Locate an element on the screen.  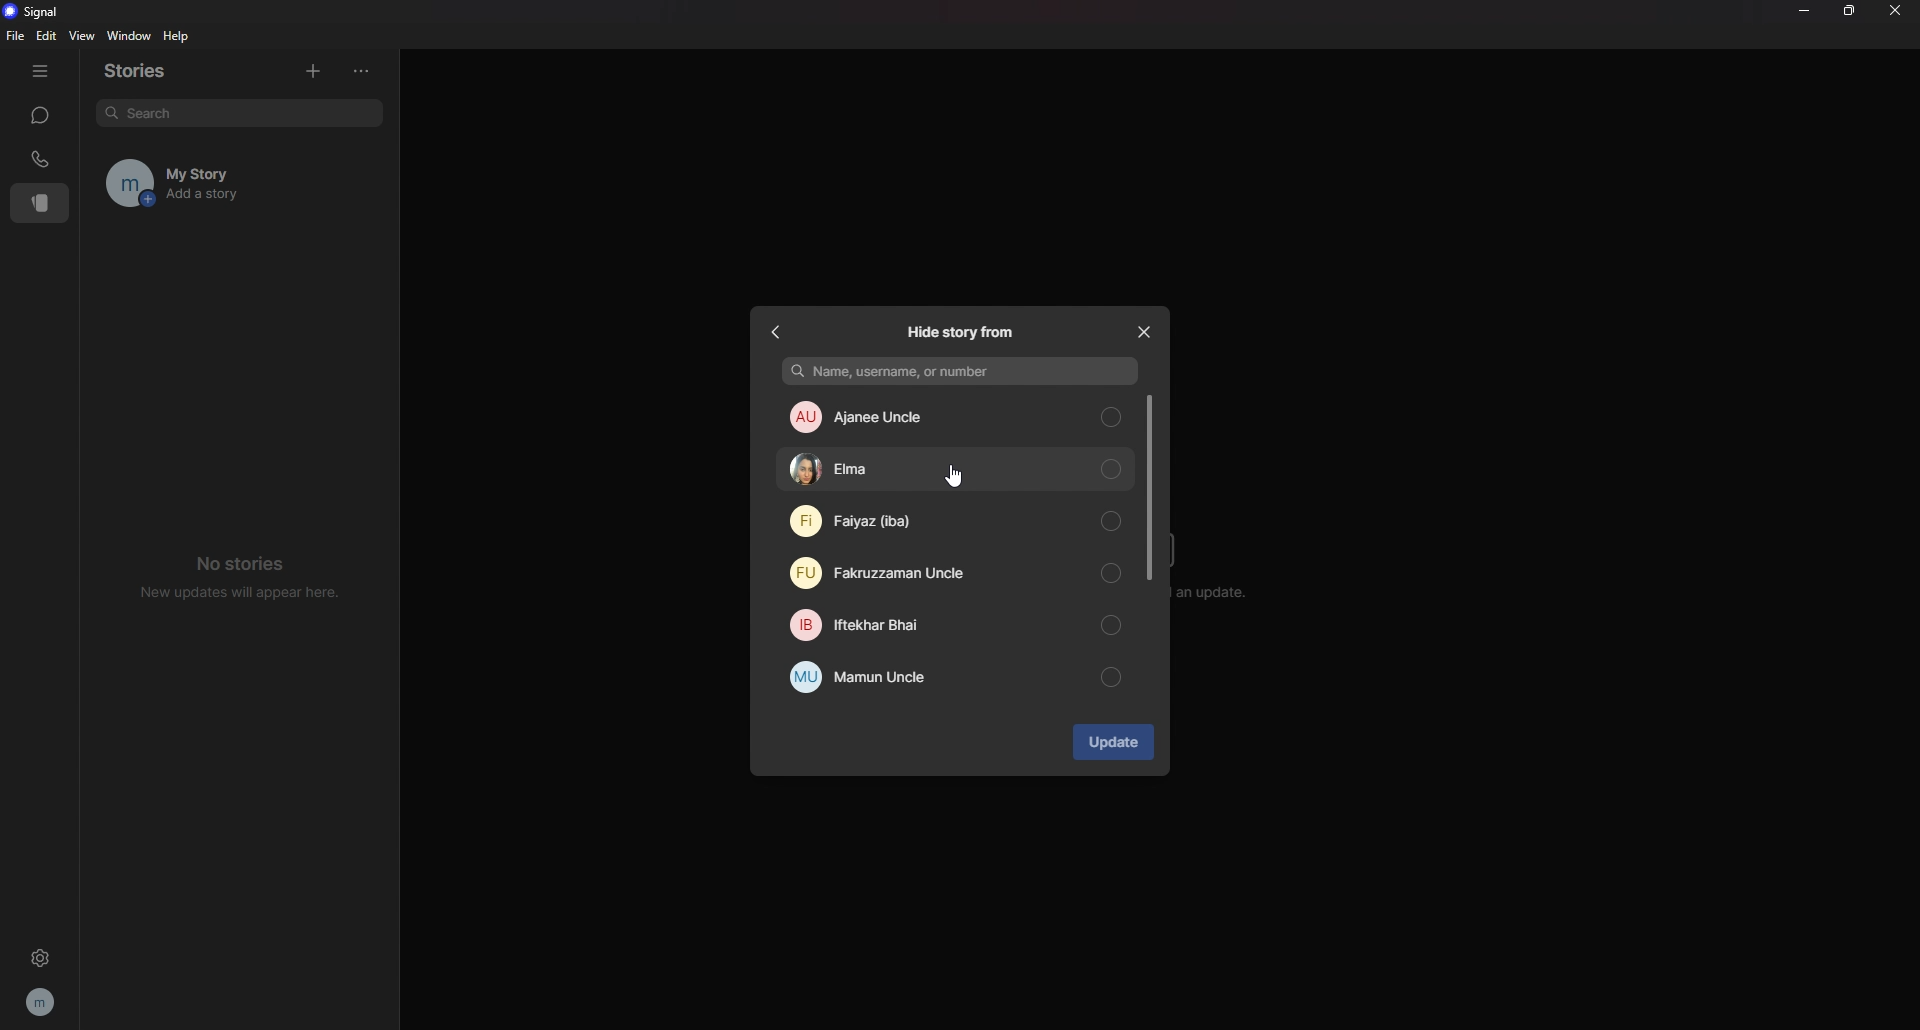
cursor is located at coordinates (952, 478).